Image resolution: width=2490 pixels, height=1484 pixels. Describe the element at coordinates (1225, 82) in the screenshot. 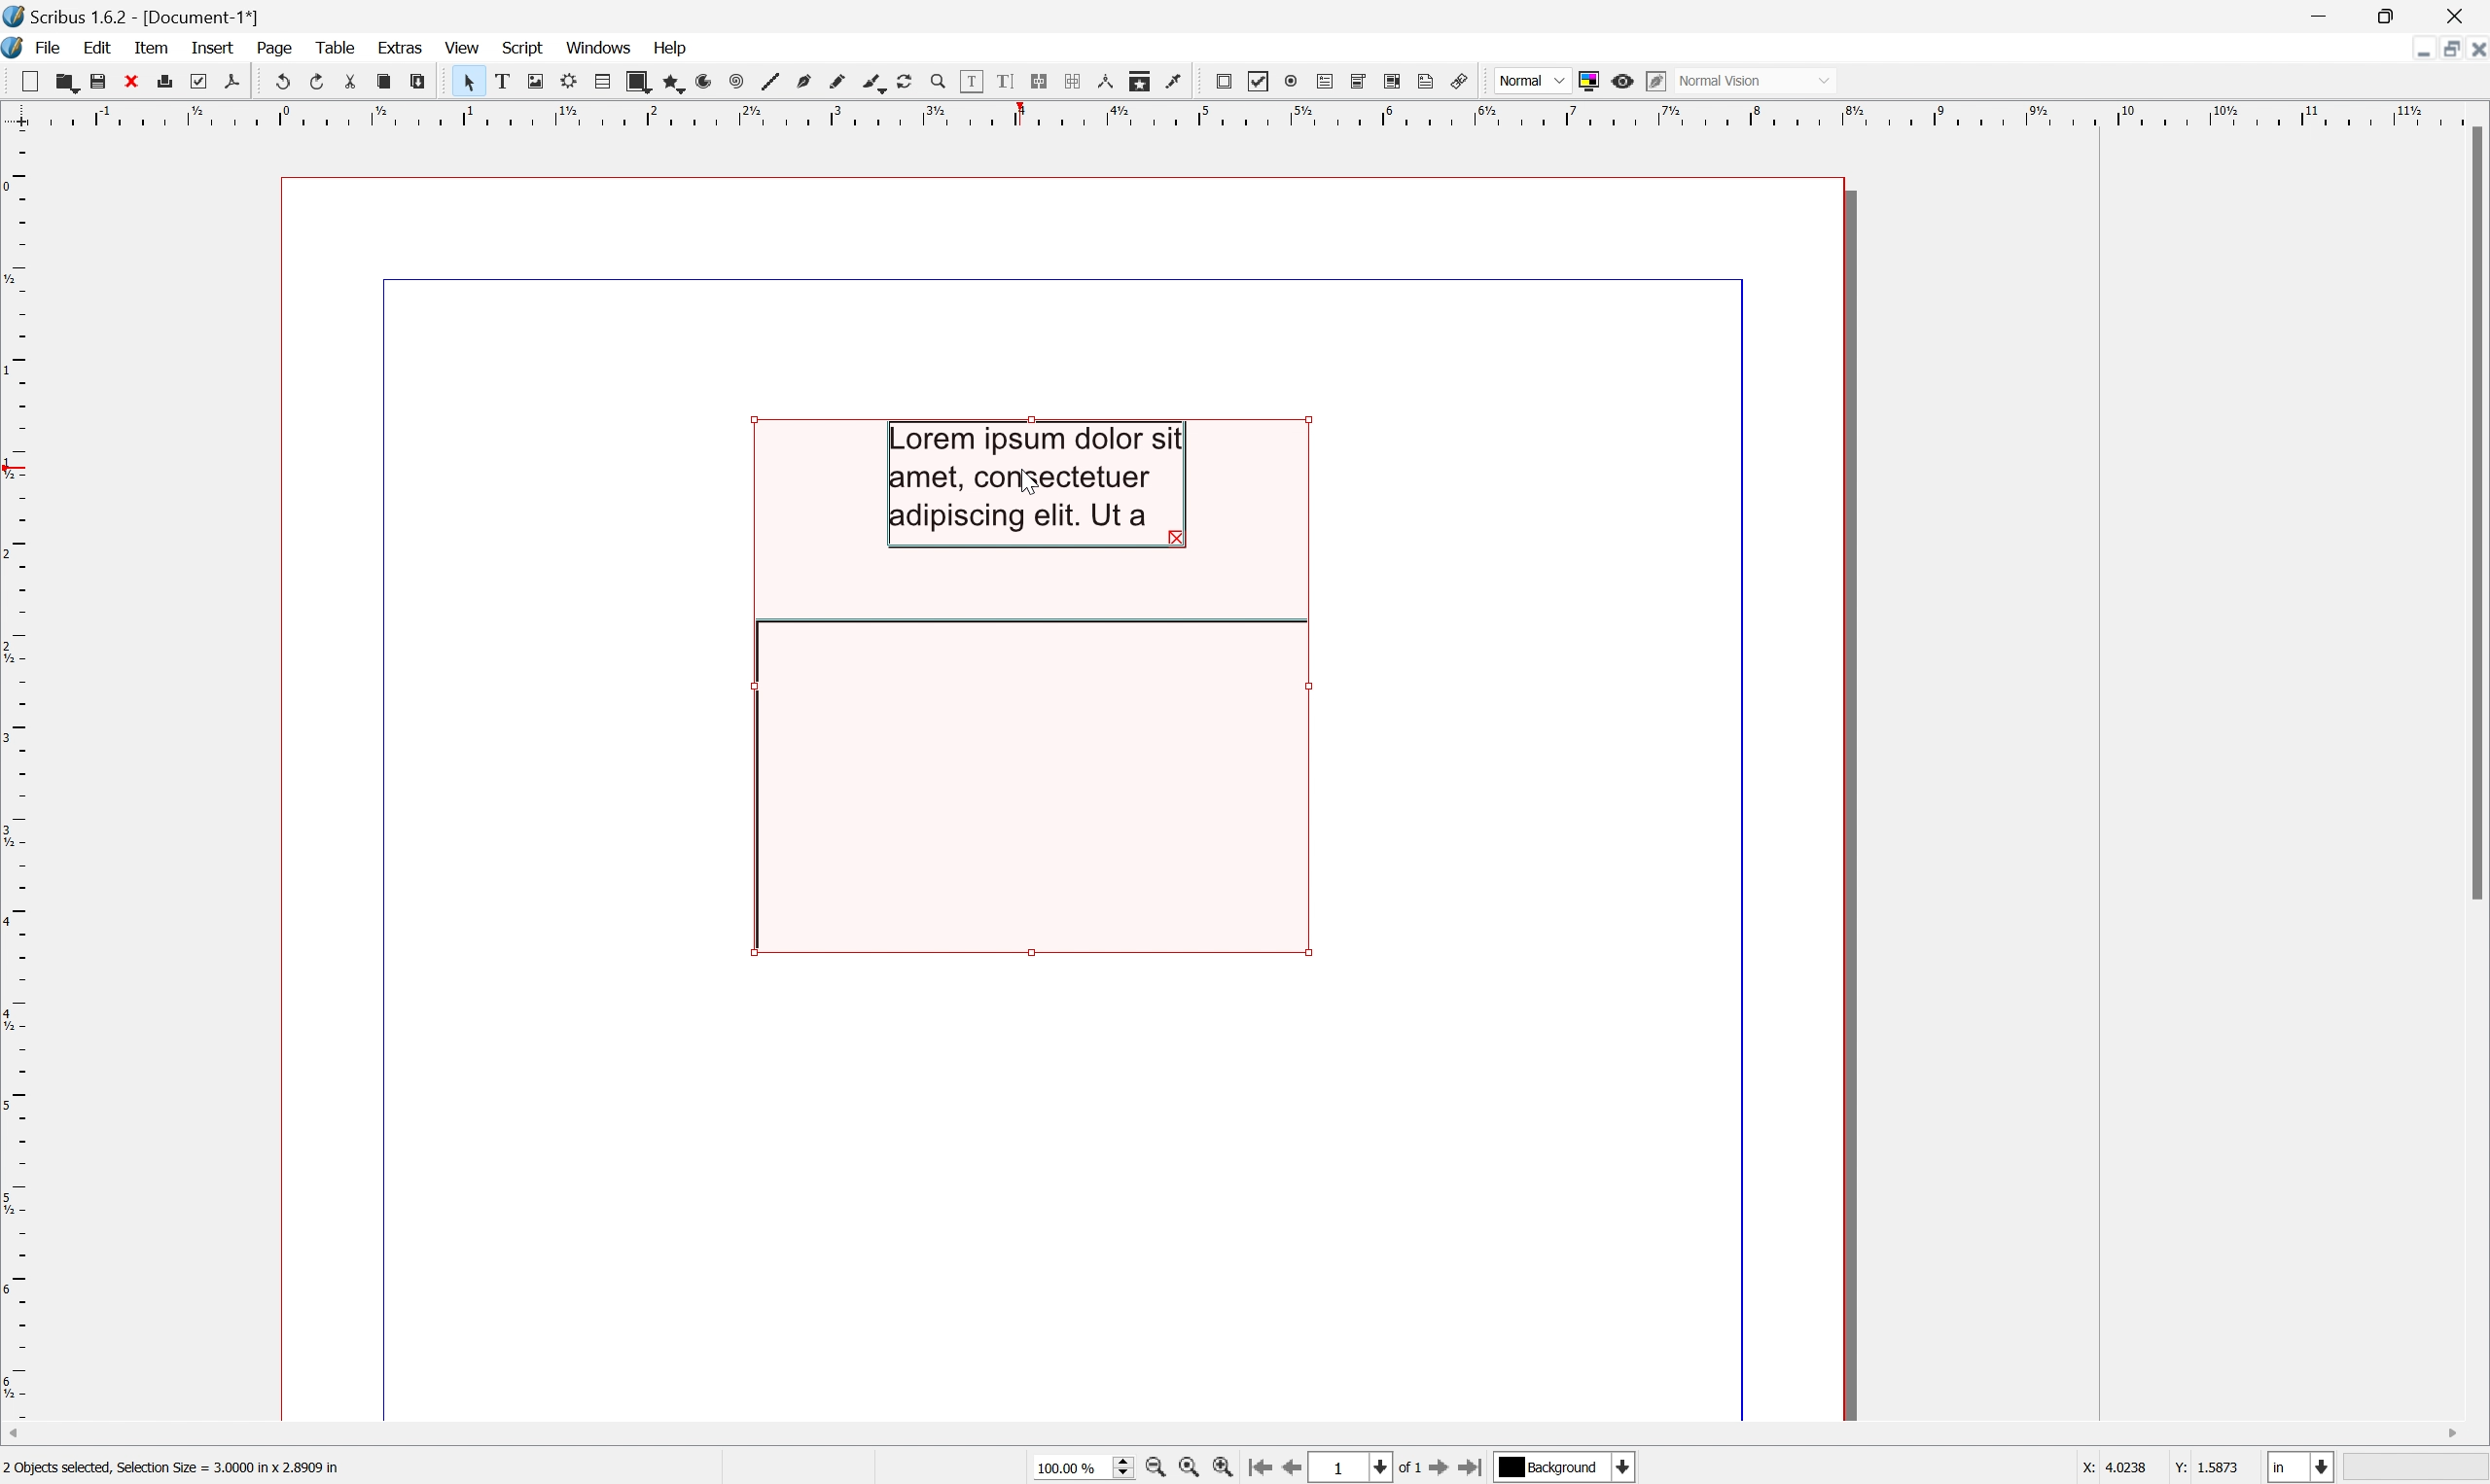

I see `PDF push button` at that location.